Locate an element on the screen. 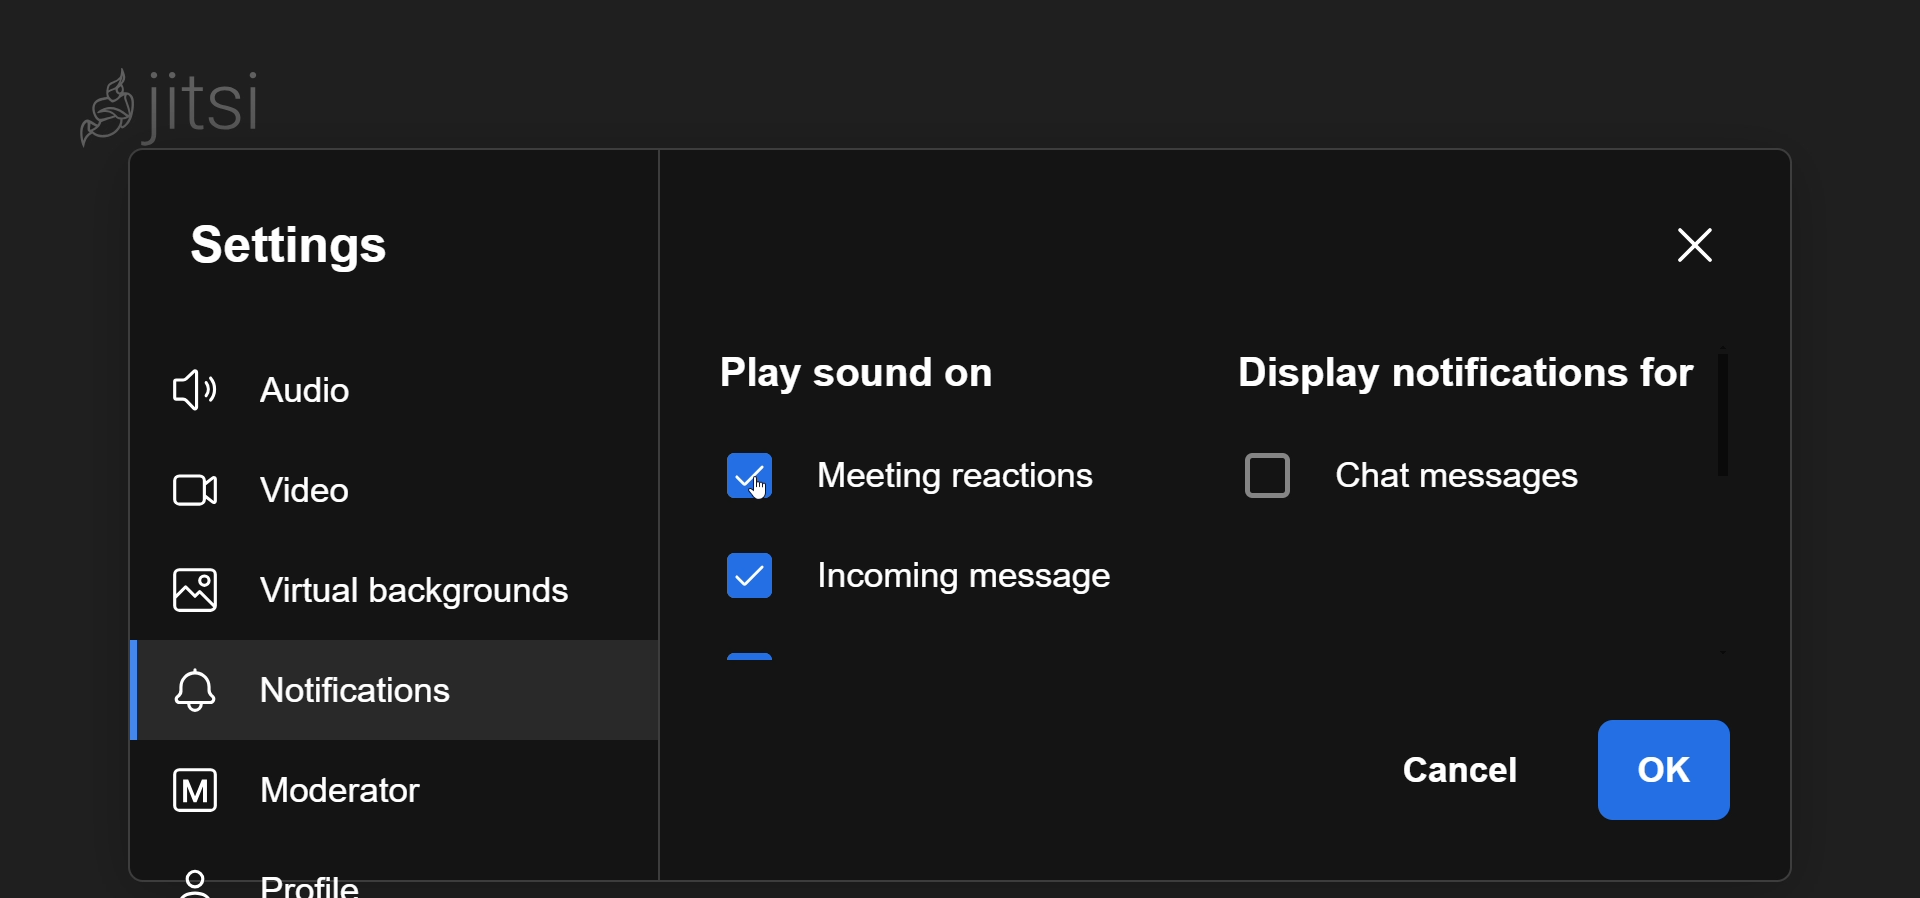 This screenshot has height=898, width=1920. incoming message is located at coordinates (917, 575).